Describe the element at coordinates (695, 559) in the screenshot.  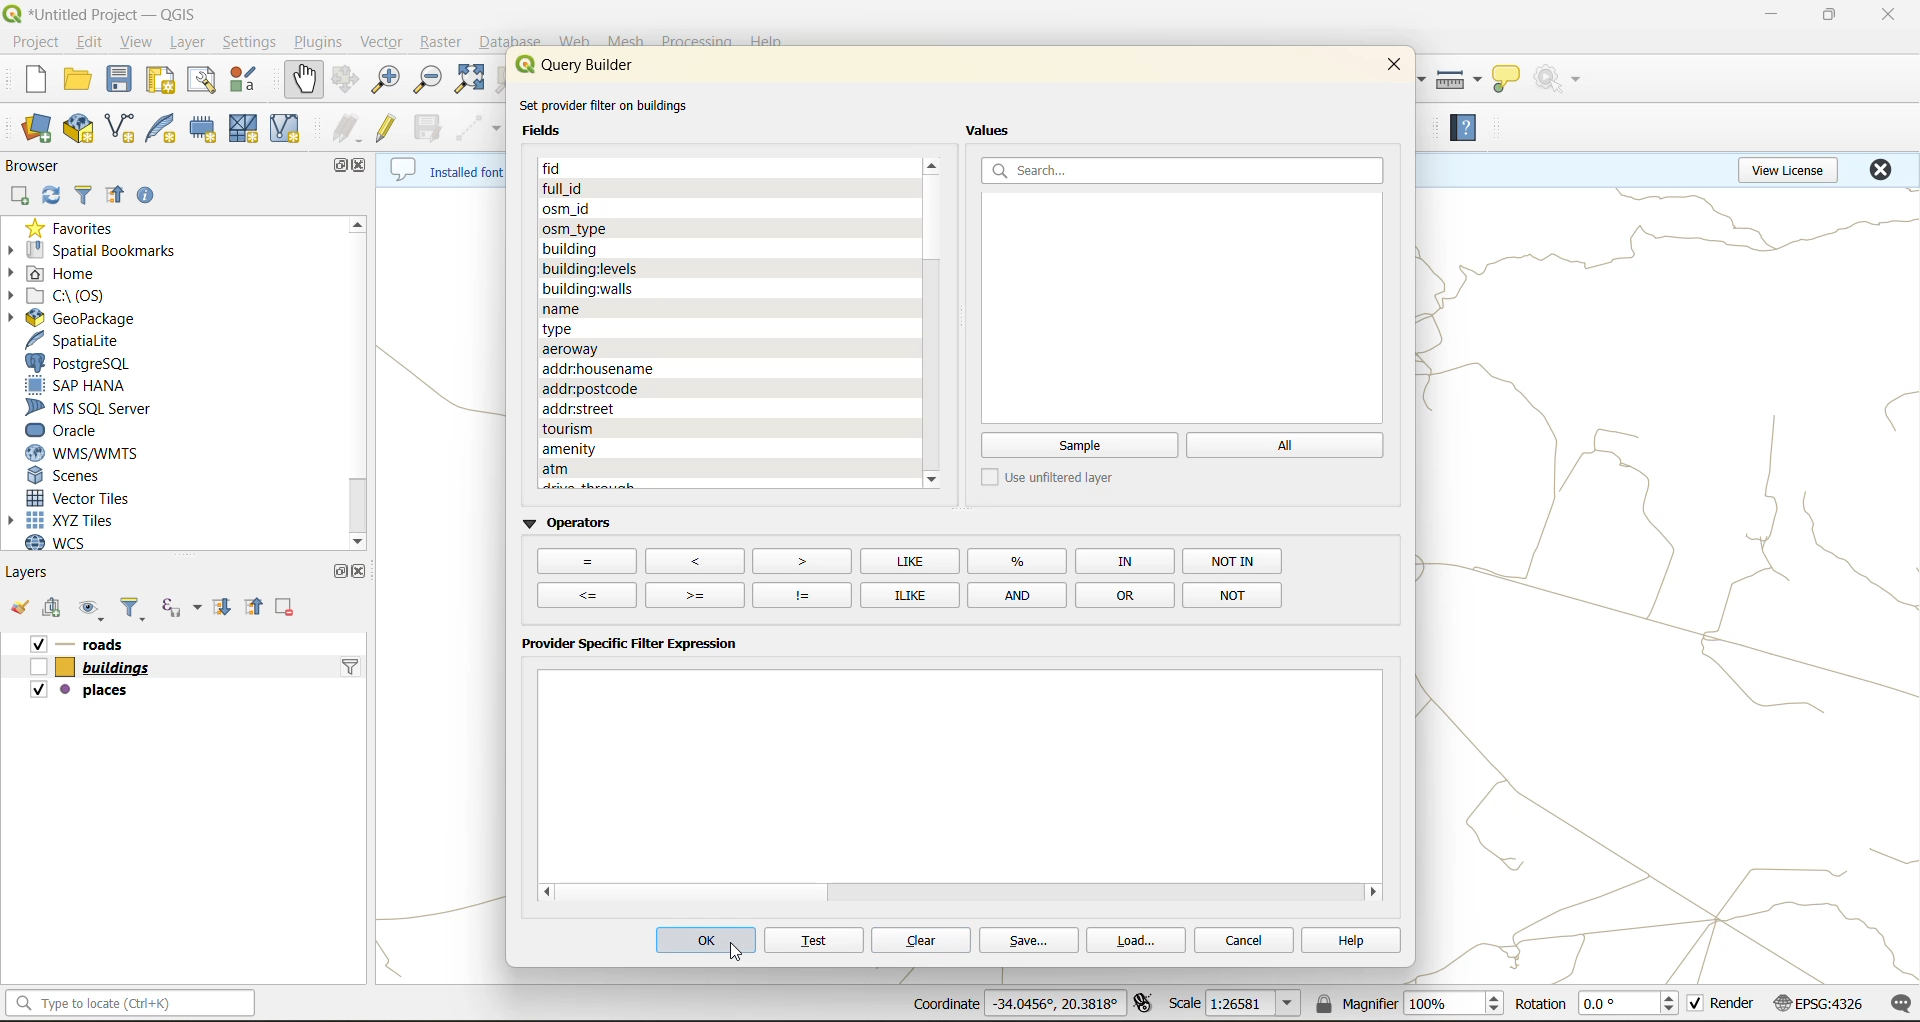
I see `opertators` at that location.